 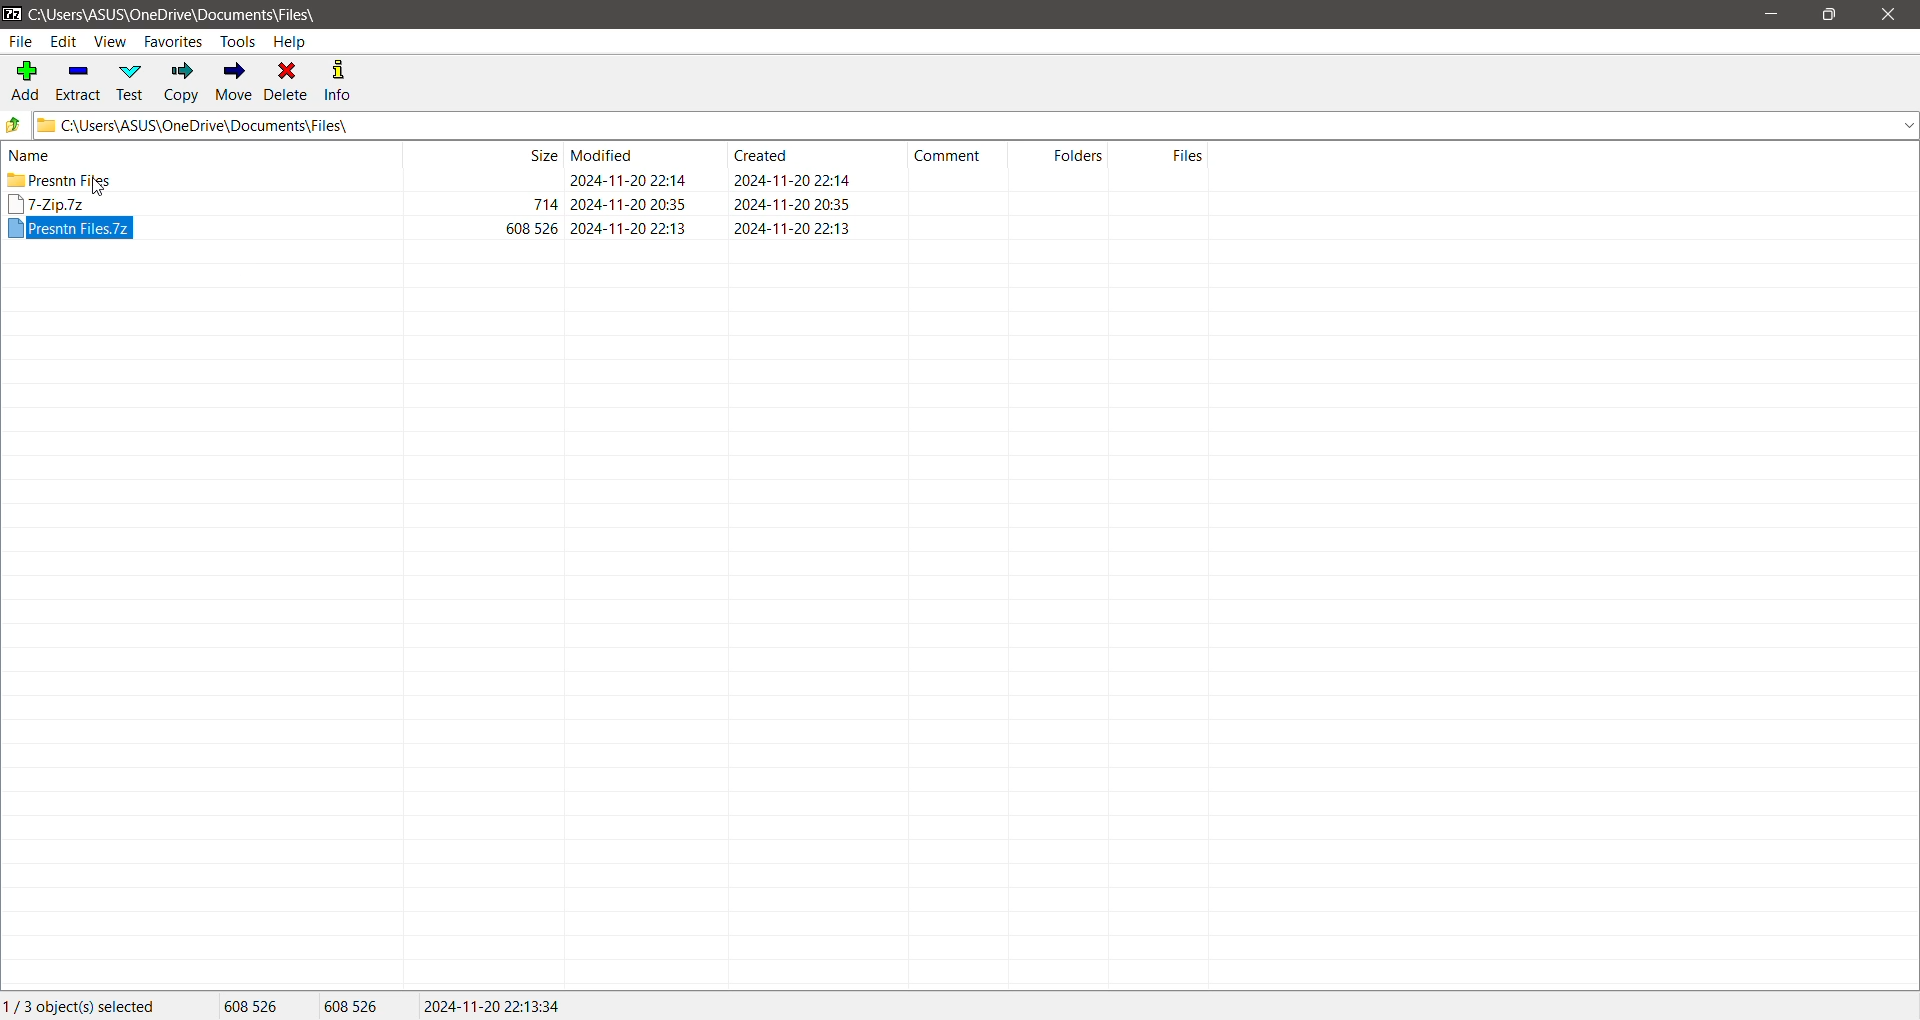 What do you see at coordinates (355, 1007) in the screenshot?
I see `Sie of the last fie selected` at bounding box center [355, 1007].